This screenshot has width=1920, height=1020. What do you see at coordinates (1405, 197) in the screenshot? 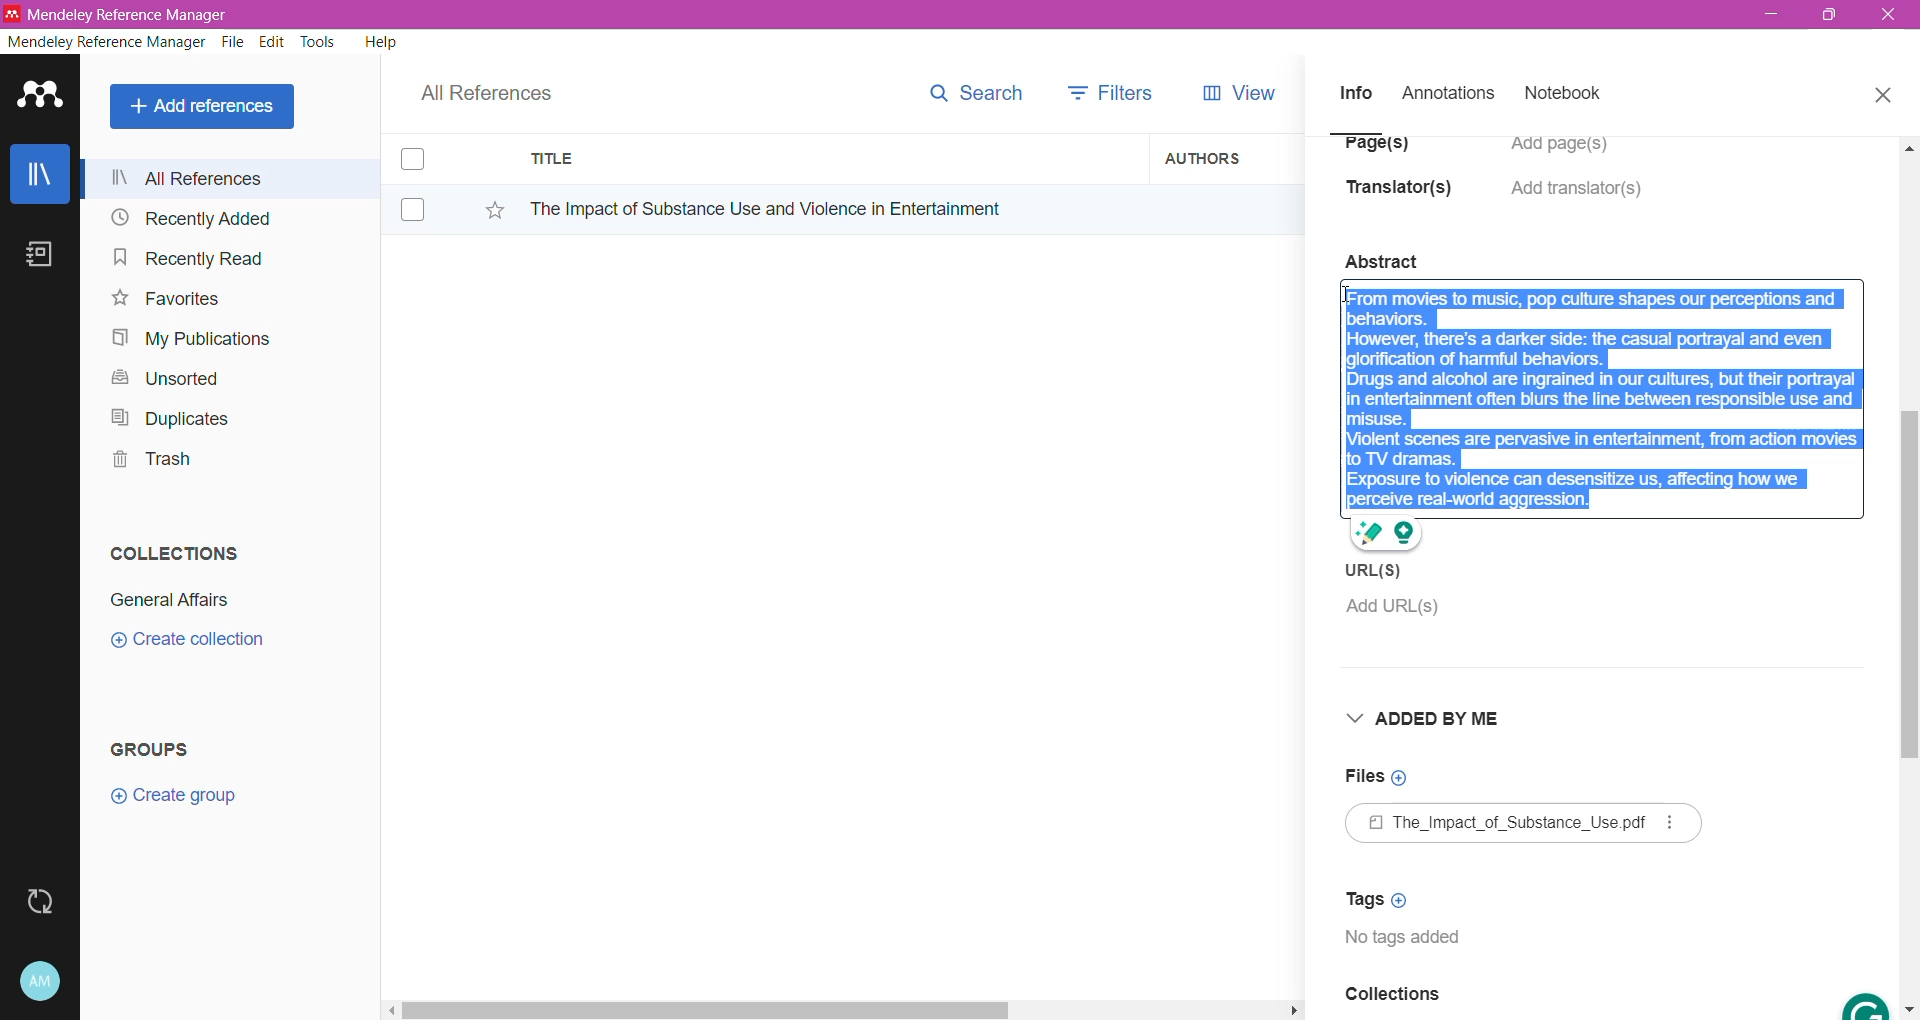
I see `Translator(s)` at bounding box center [1405, 197].